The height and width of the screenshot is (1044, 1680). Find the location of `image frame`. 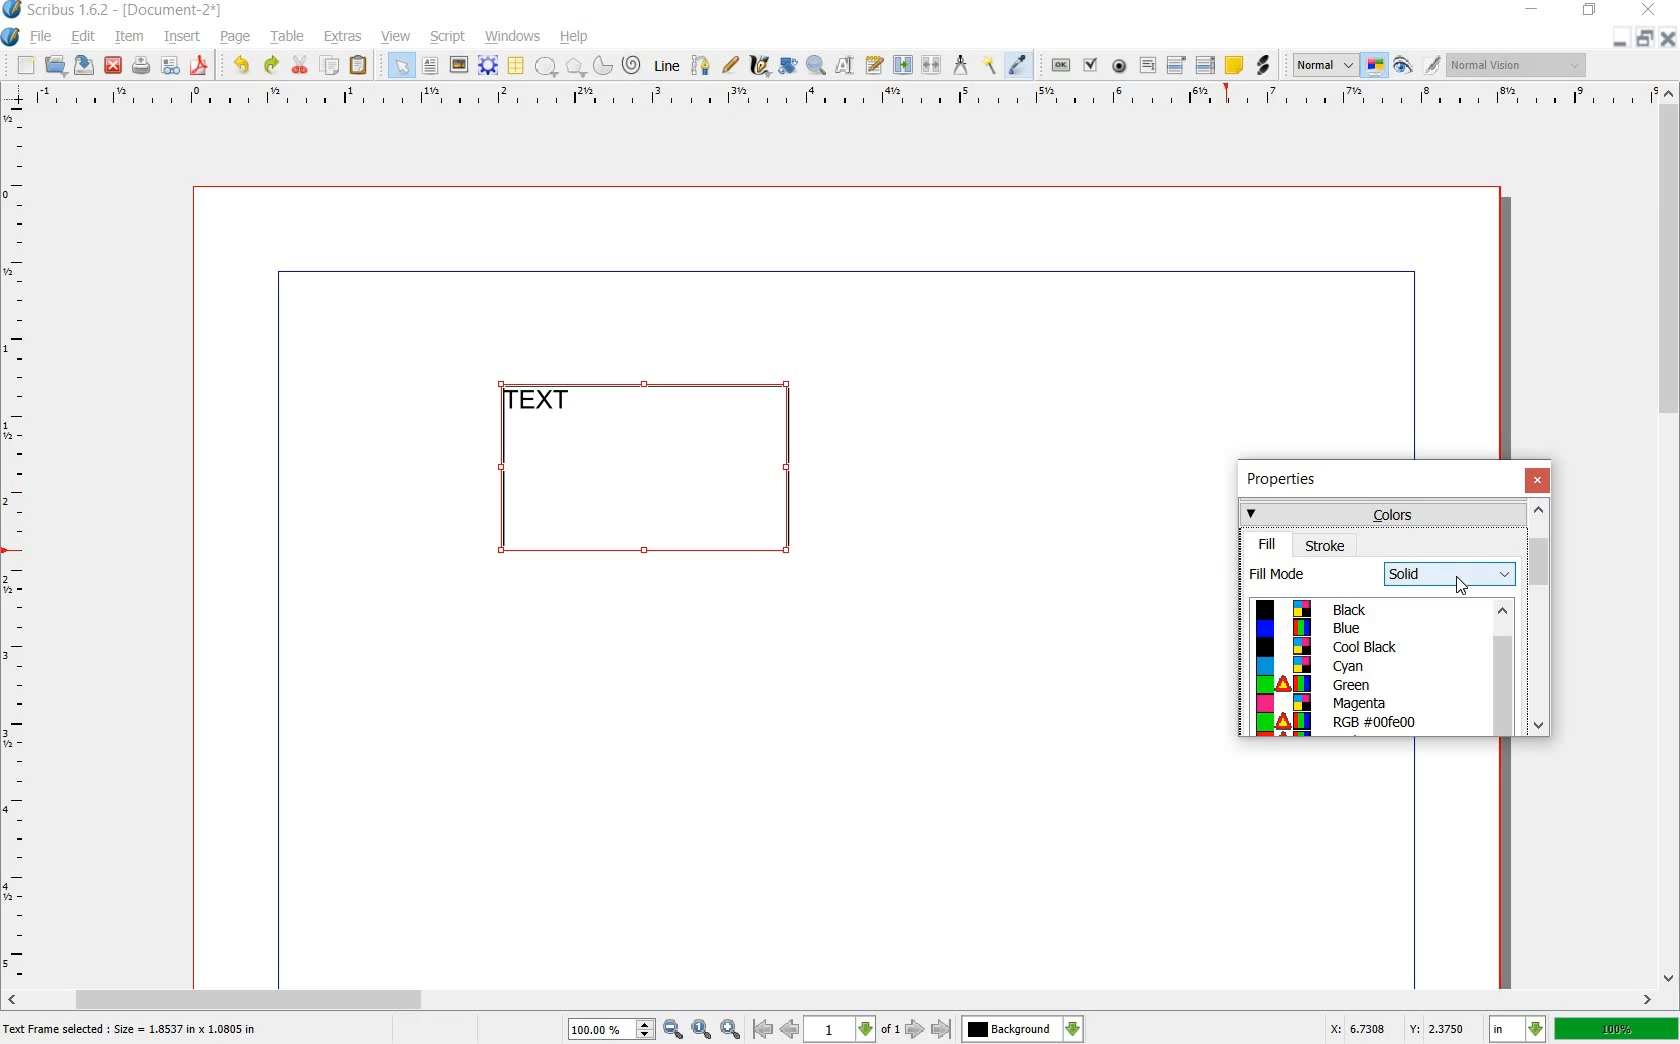

image frame is located at coordinates (457, 65).